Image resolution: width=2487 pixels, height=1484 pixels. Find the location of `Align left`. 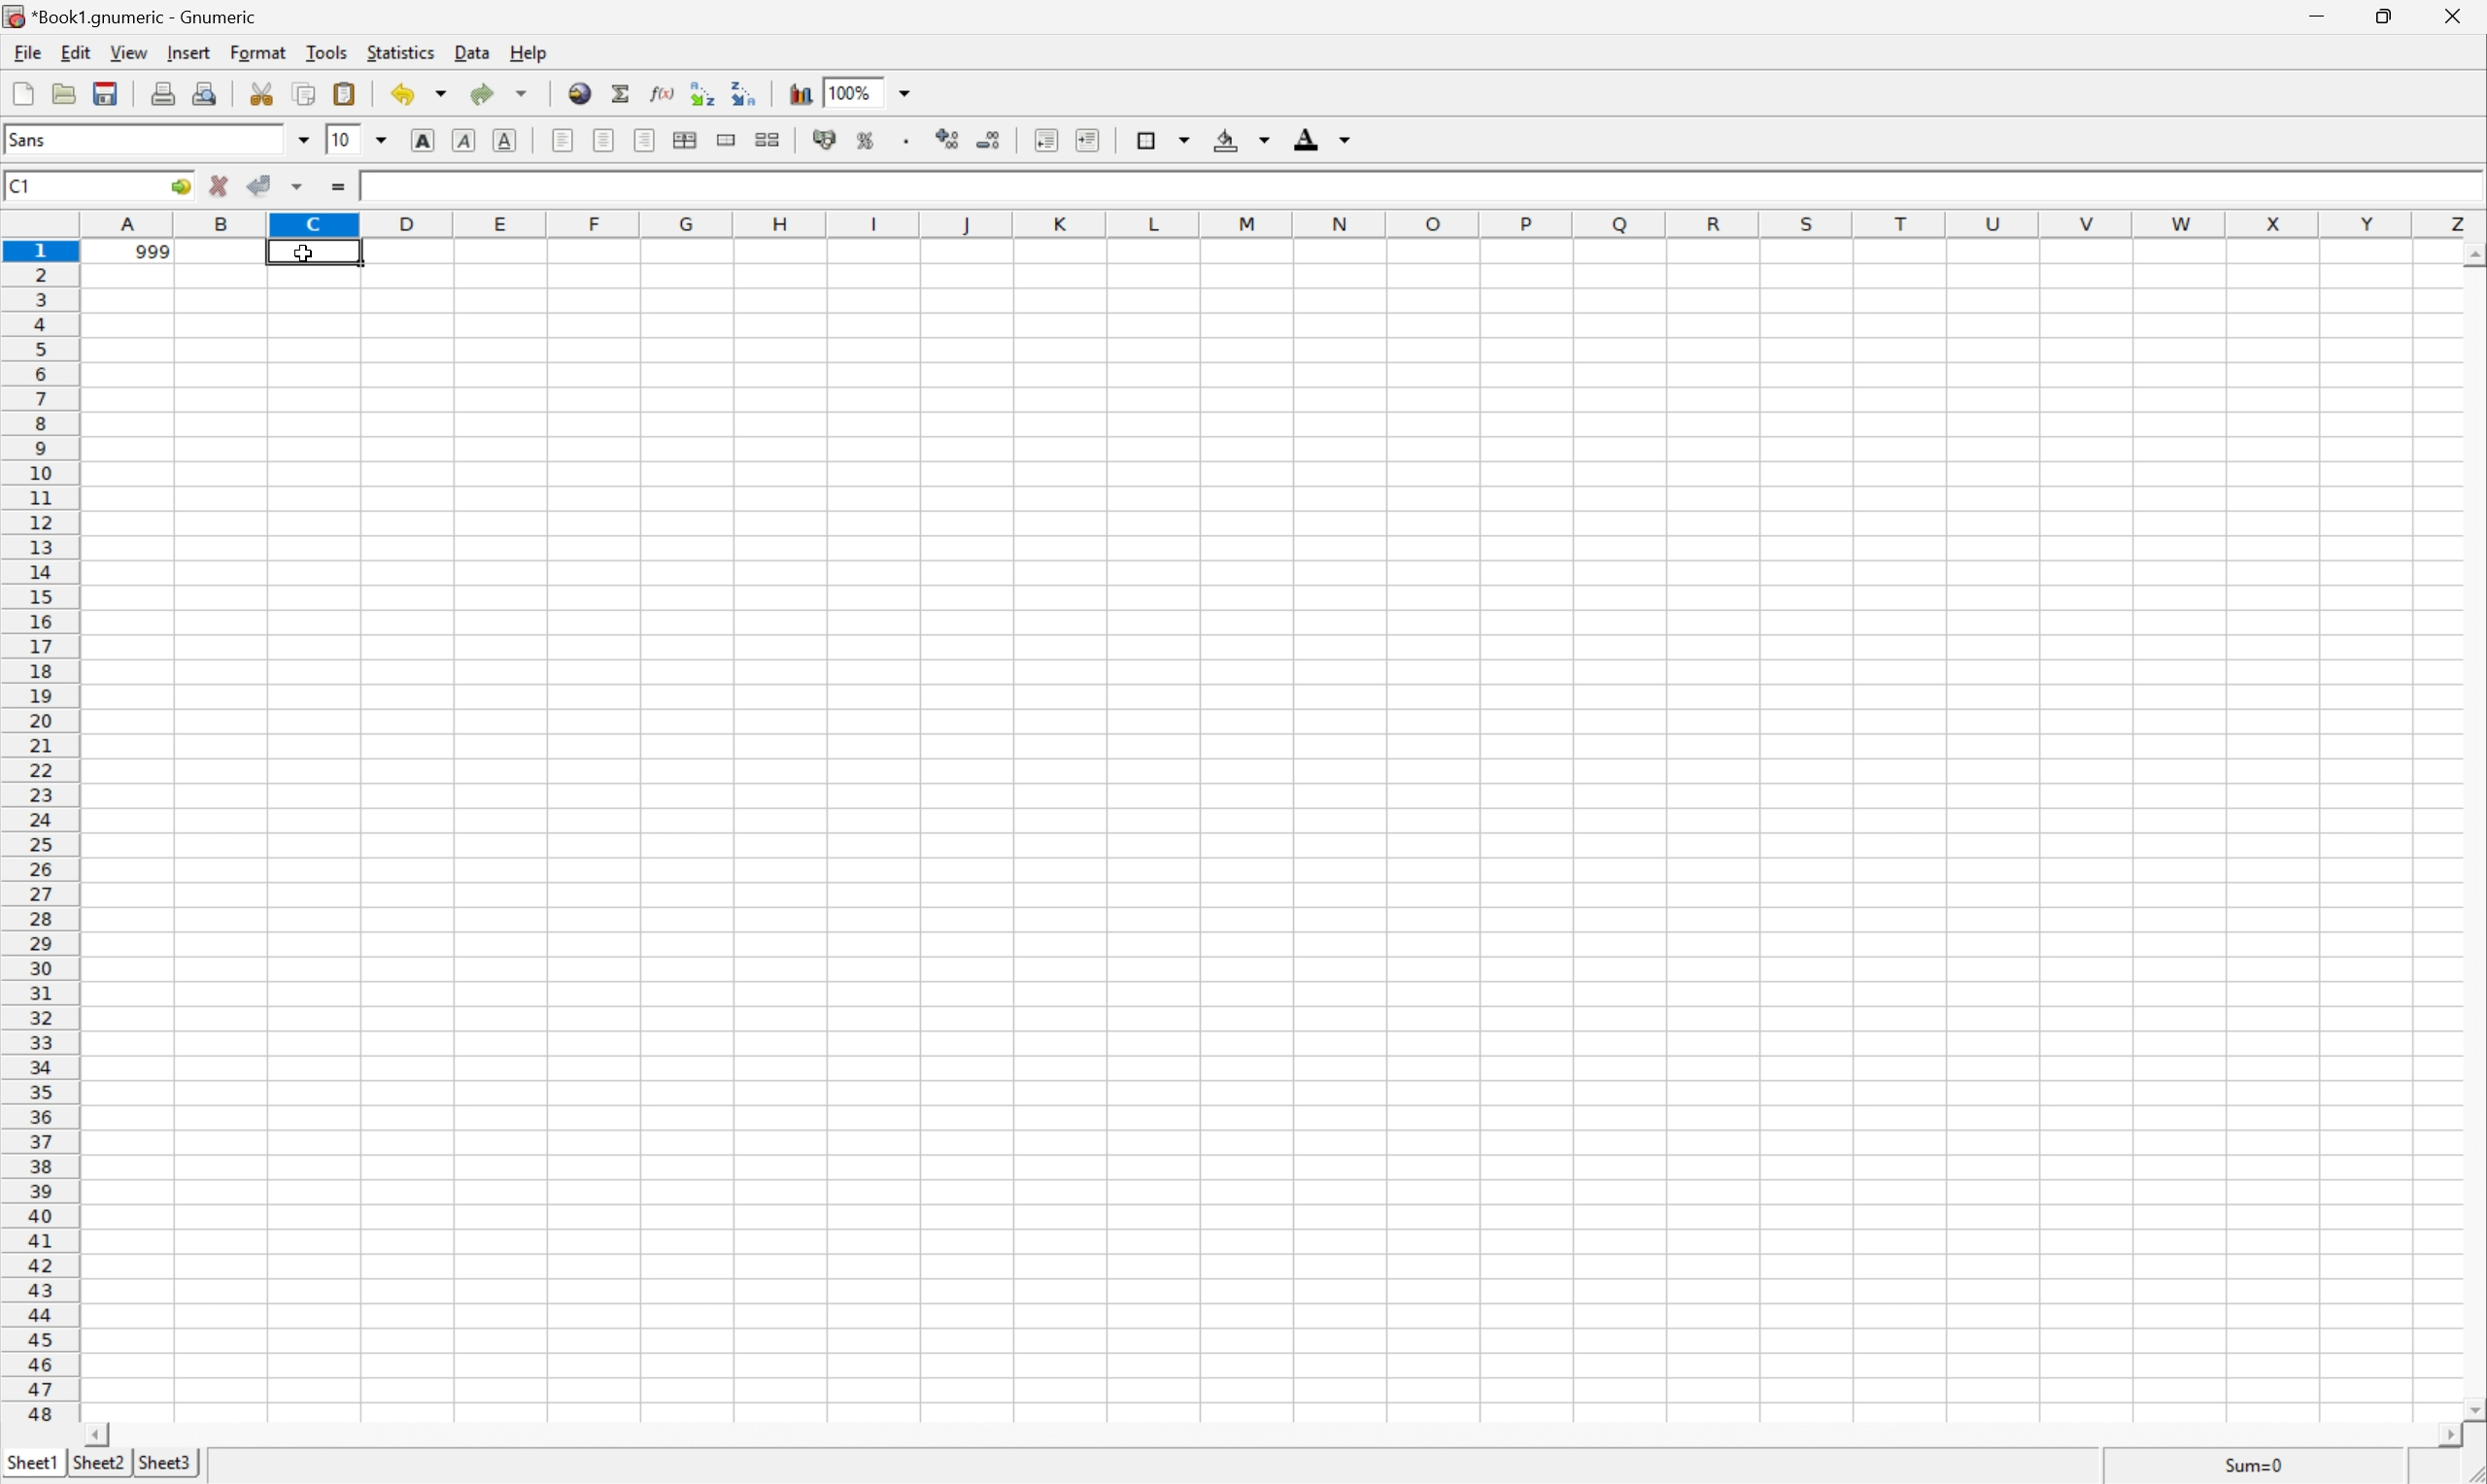

Align left is located at coordinates (561, 141).